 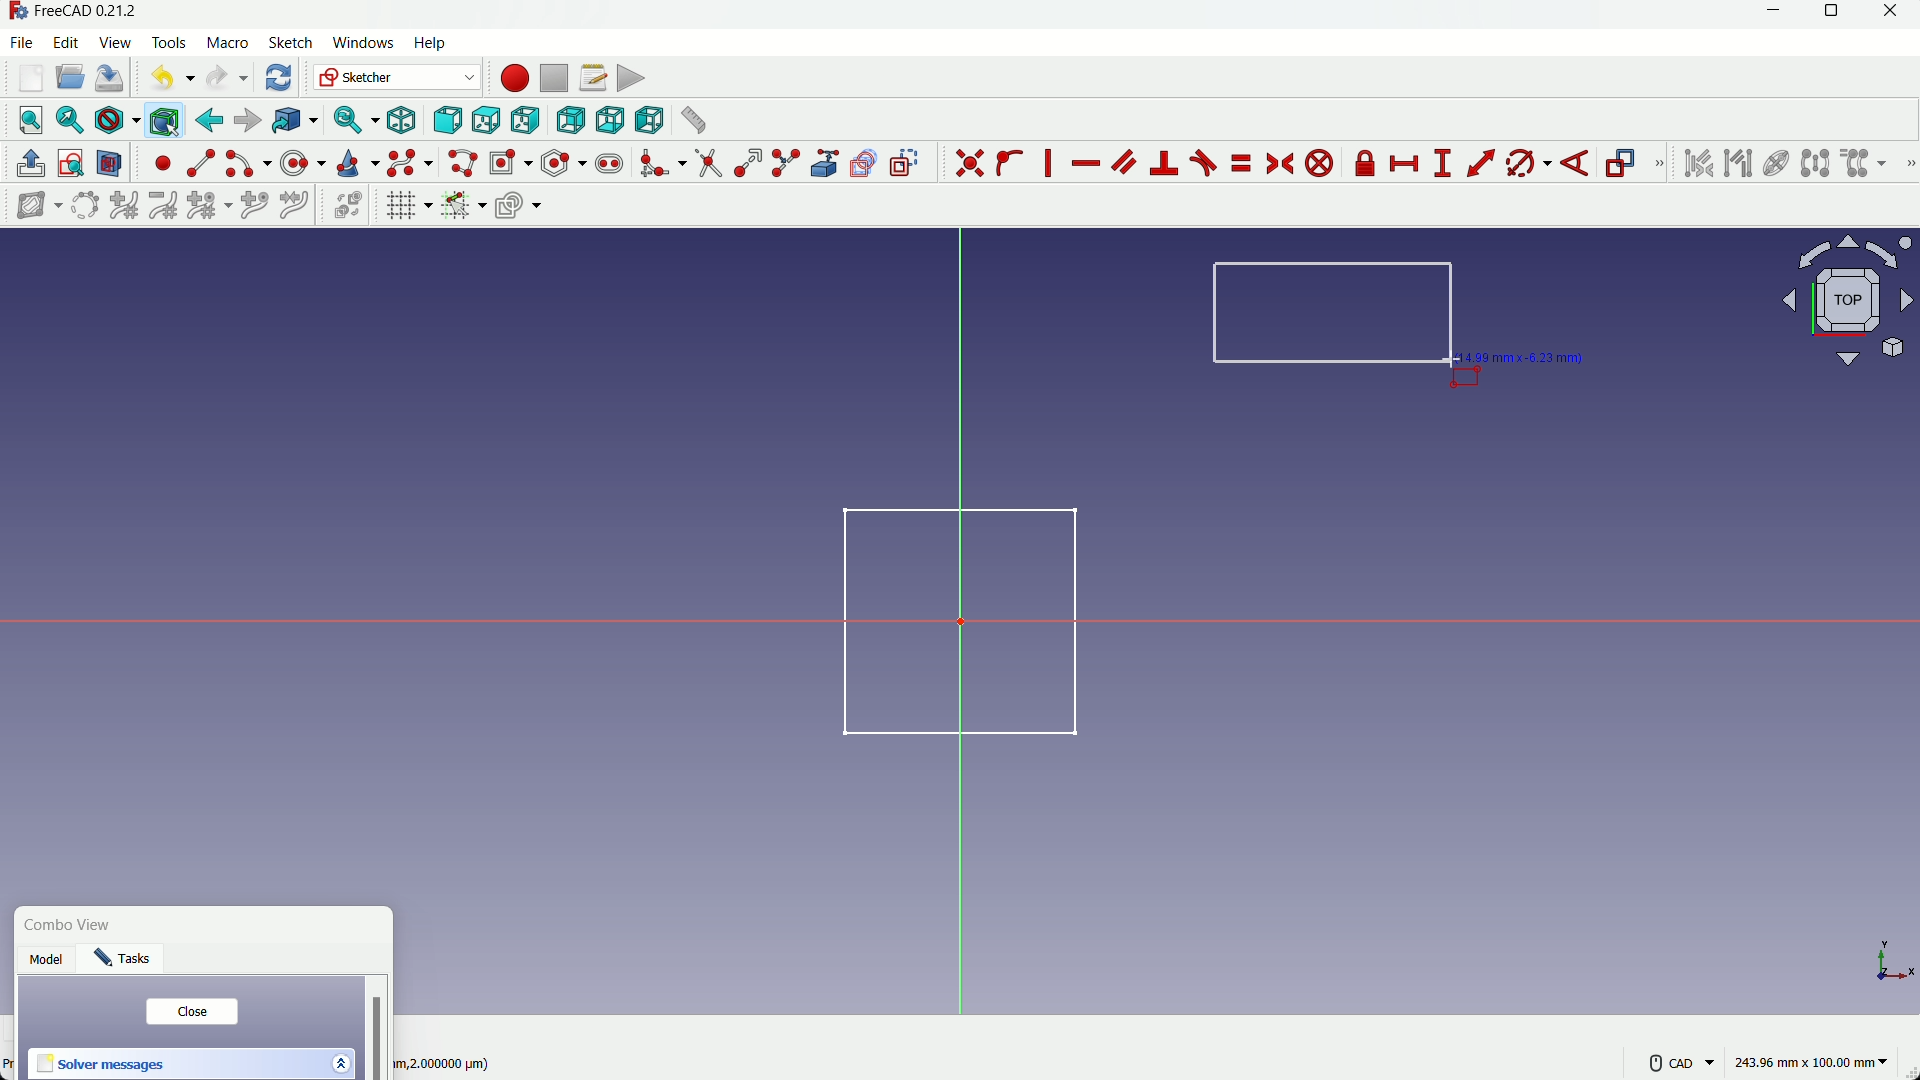 I want to click on macro menu, so click(x=224, y=43).